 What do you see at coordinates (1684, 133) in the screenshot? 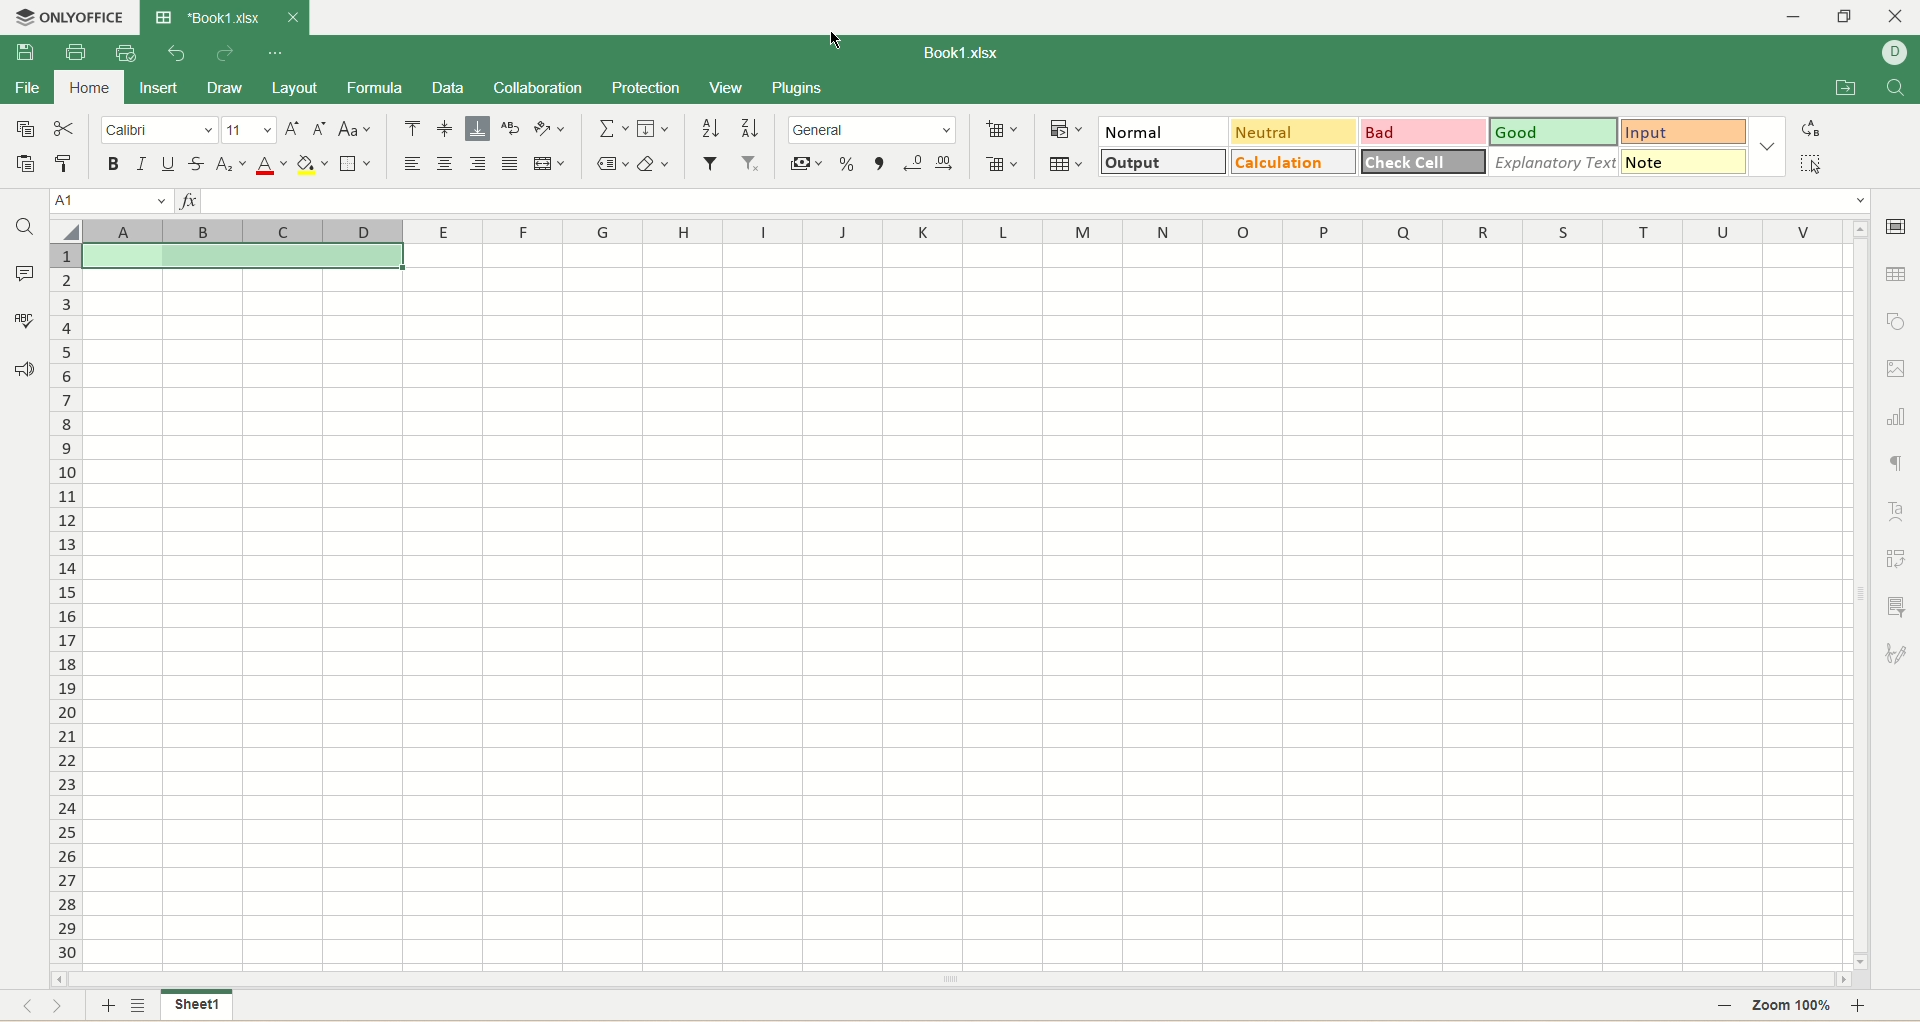
I see `input` at bounding box center [1684, 133].